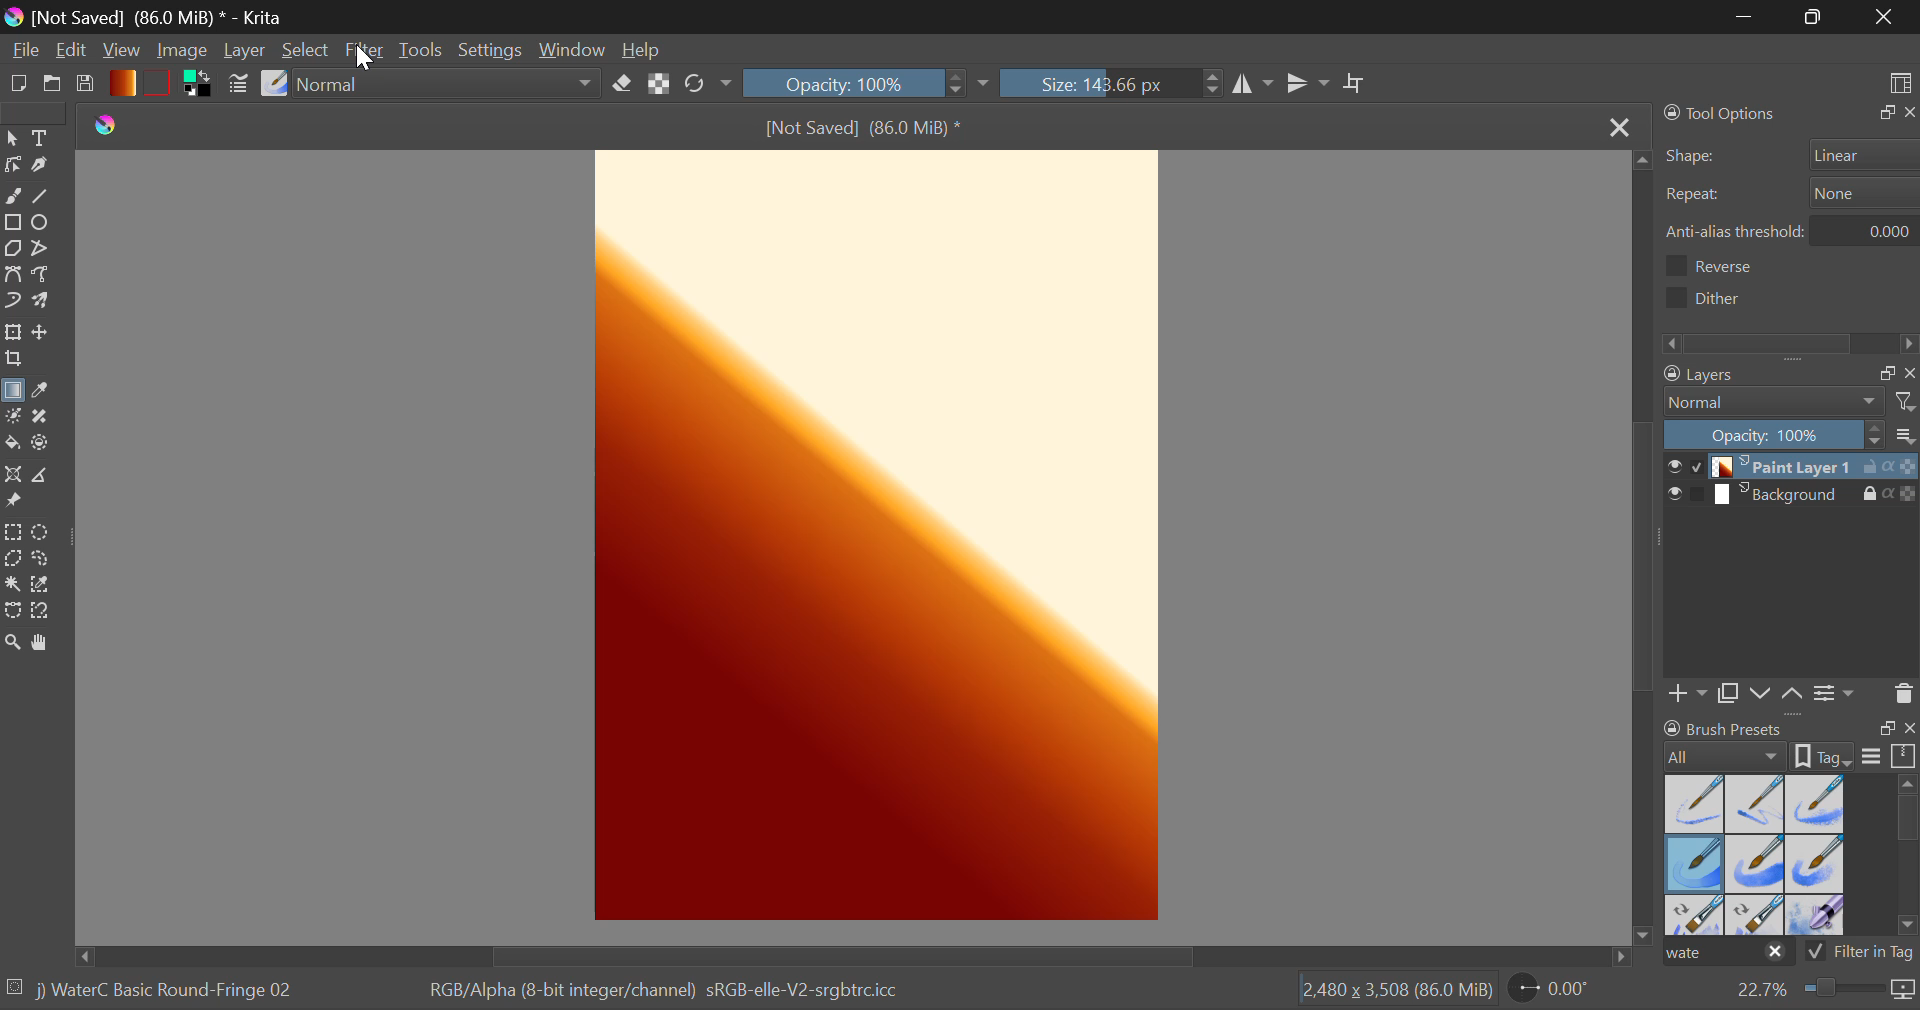 This screenshot has height=1010, width=1920. What do you see at coordinates (1253, 87) in the screenshot?
I see `Vertical Mirror Flip` at bounding box center [1253, 87].